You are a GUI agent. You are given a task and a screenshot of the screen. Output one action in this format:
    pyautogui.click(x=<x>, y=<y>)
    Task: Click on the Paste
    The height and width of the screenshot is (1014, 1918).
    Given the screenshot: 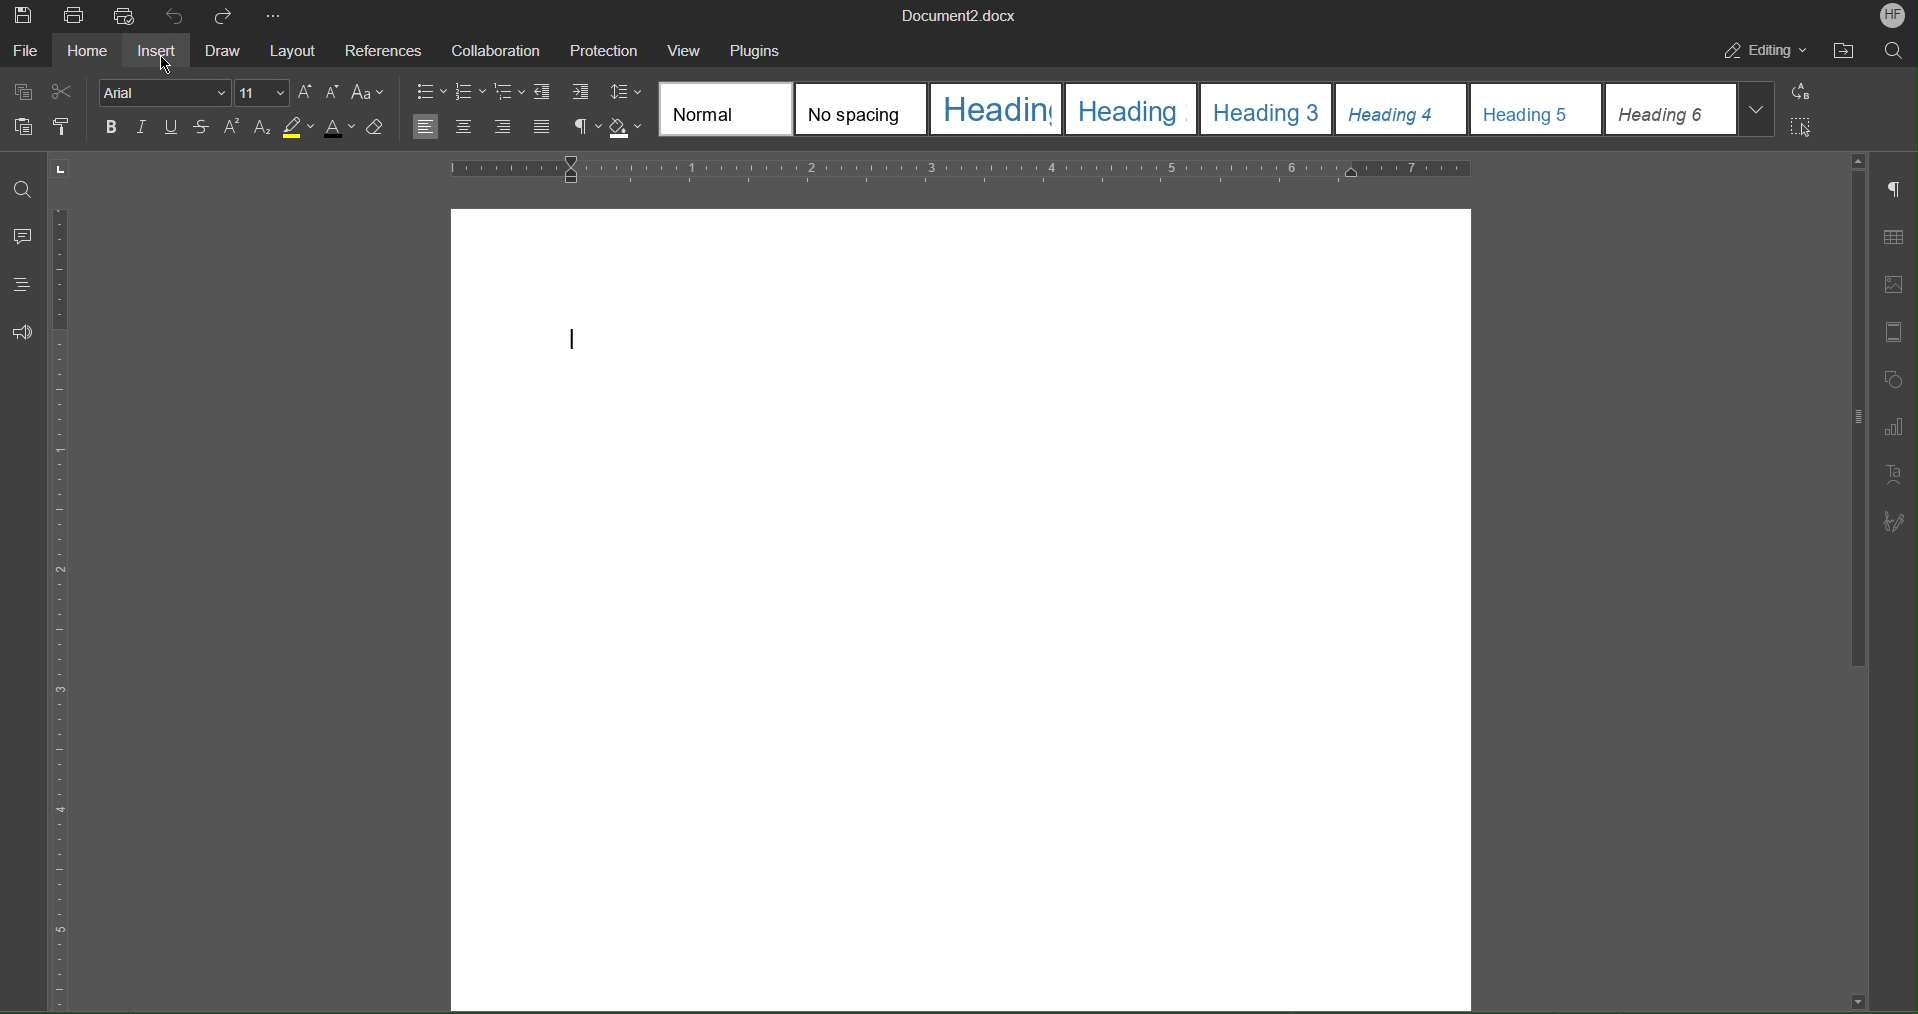 What is the action you would take?
    pyautogui.click(x=23, y=126)
    